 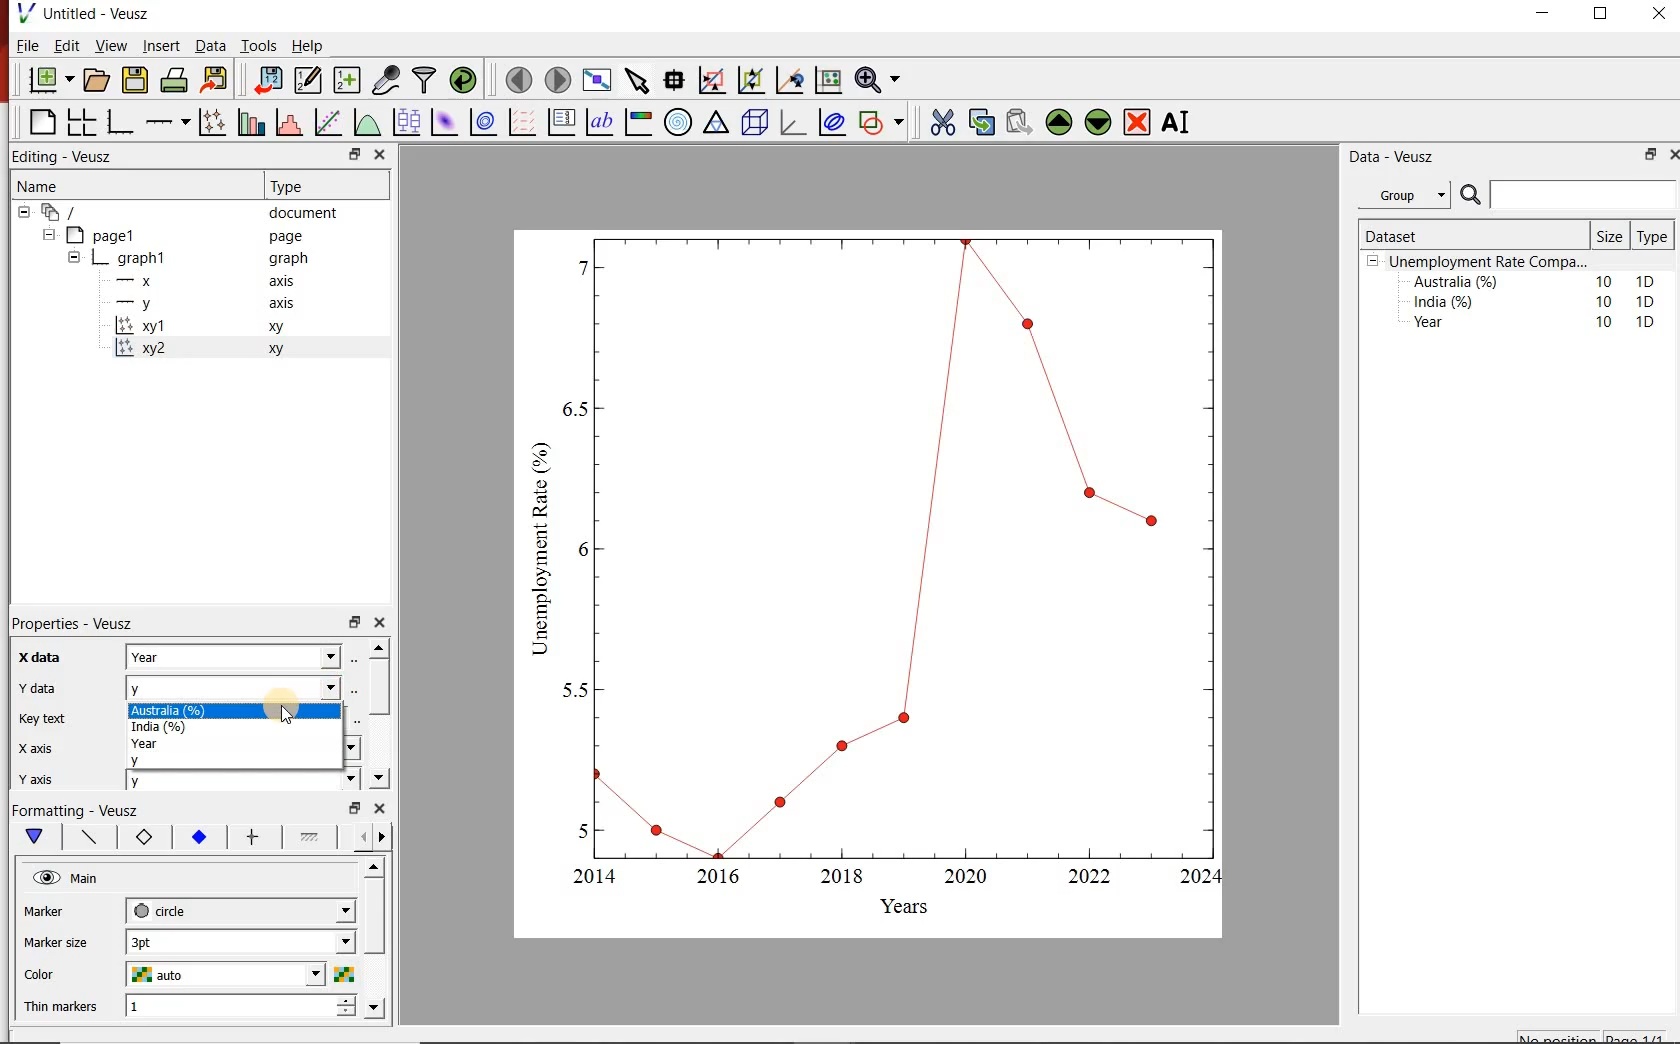 What do you see at coordinates (1180, 122) in the screenshot?
I see `rename the widgets` at bounding box center [1180, 122].